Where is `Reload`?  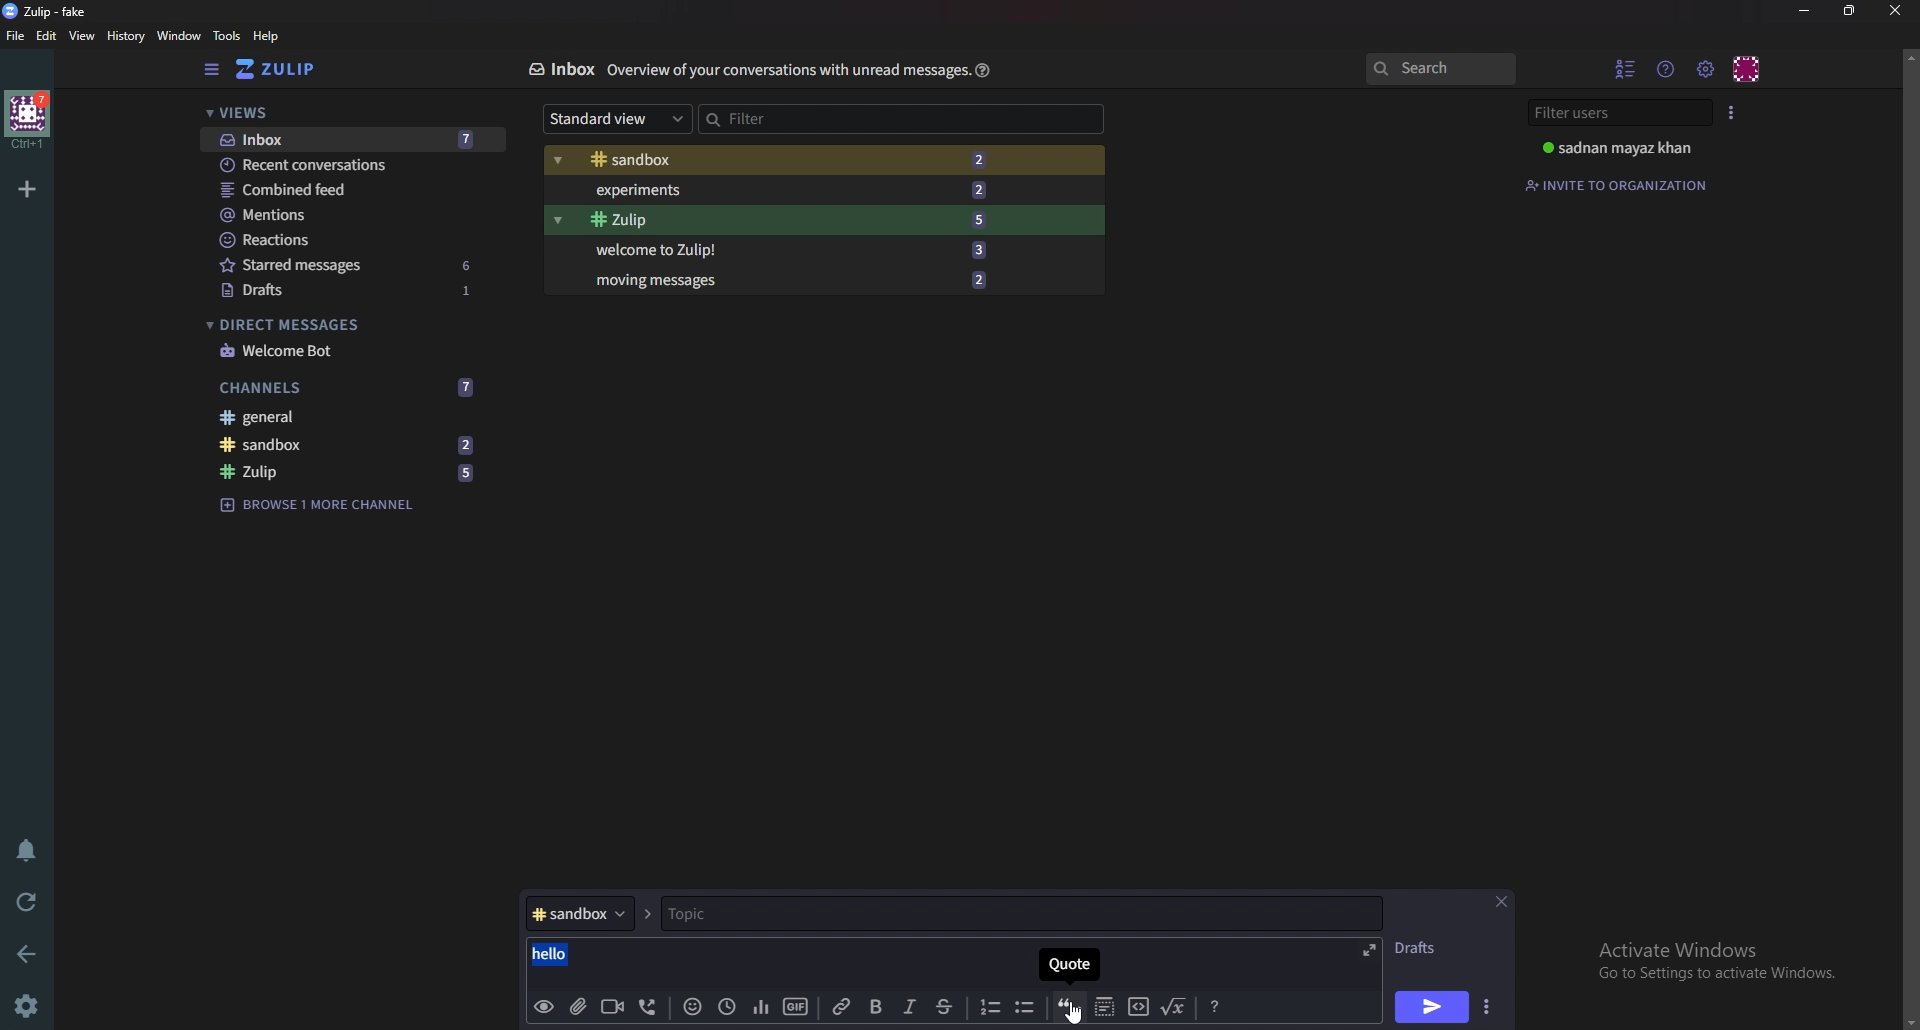
Reload is located at coordinates (30, 901).